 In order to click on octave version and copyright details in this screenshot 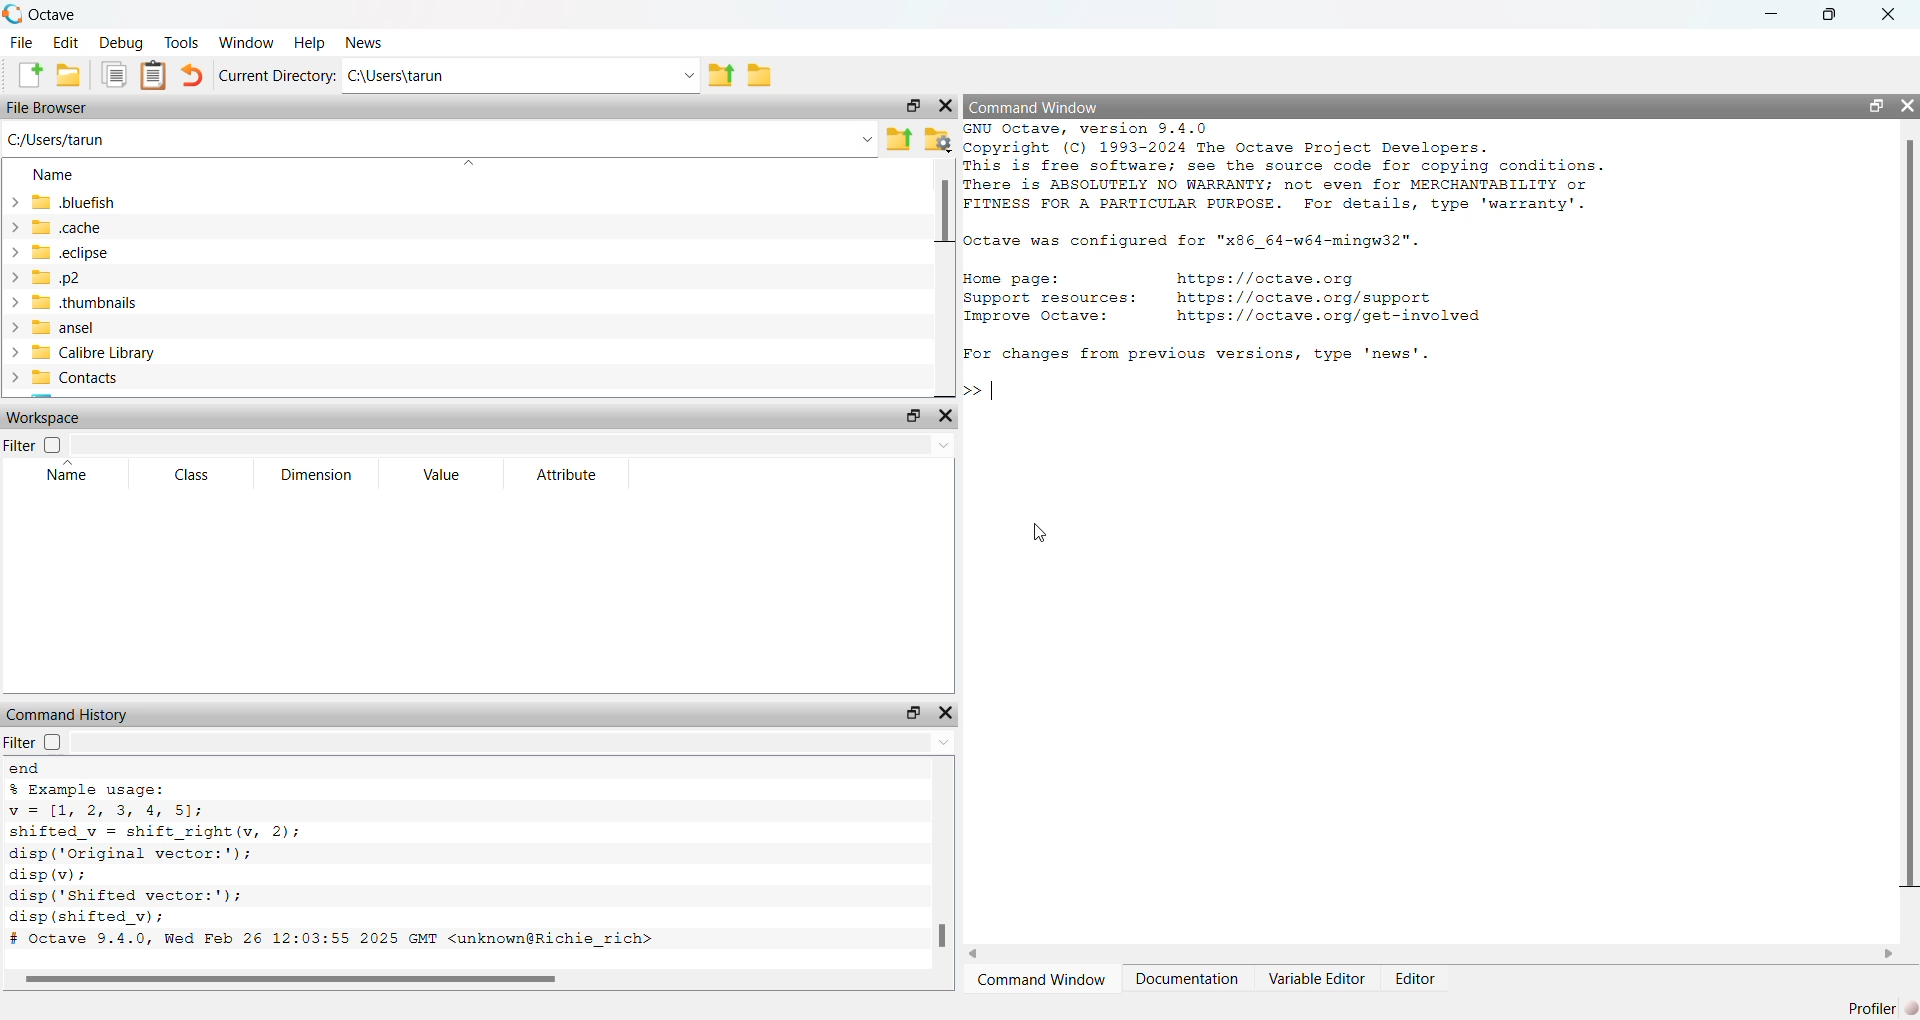, I will do `click(1310, 169)`.